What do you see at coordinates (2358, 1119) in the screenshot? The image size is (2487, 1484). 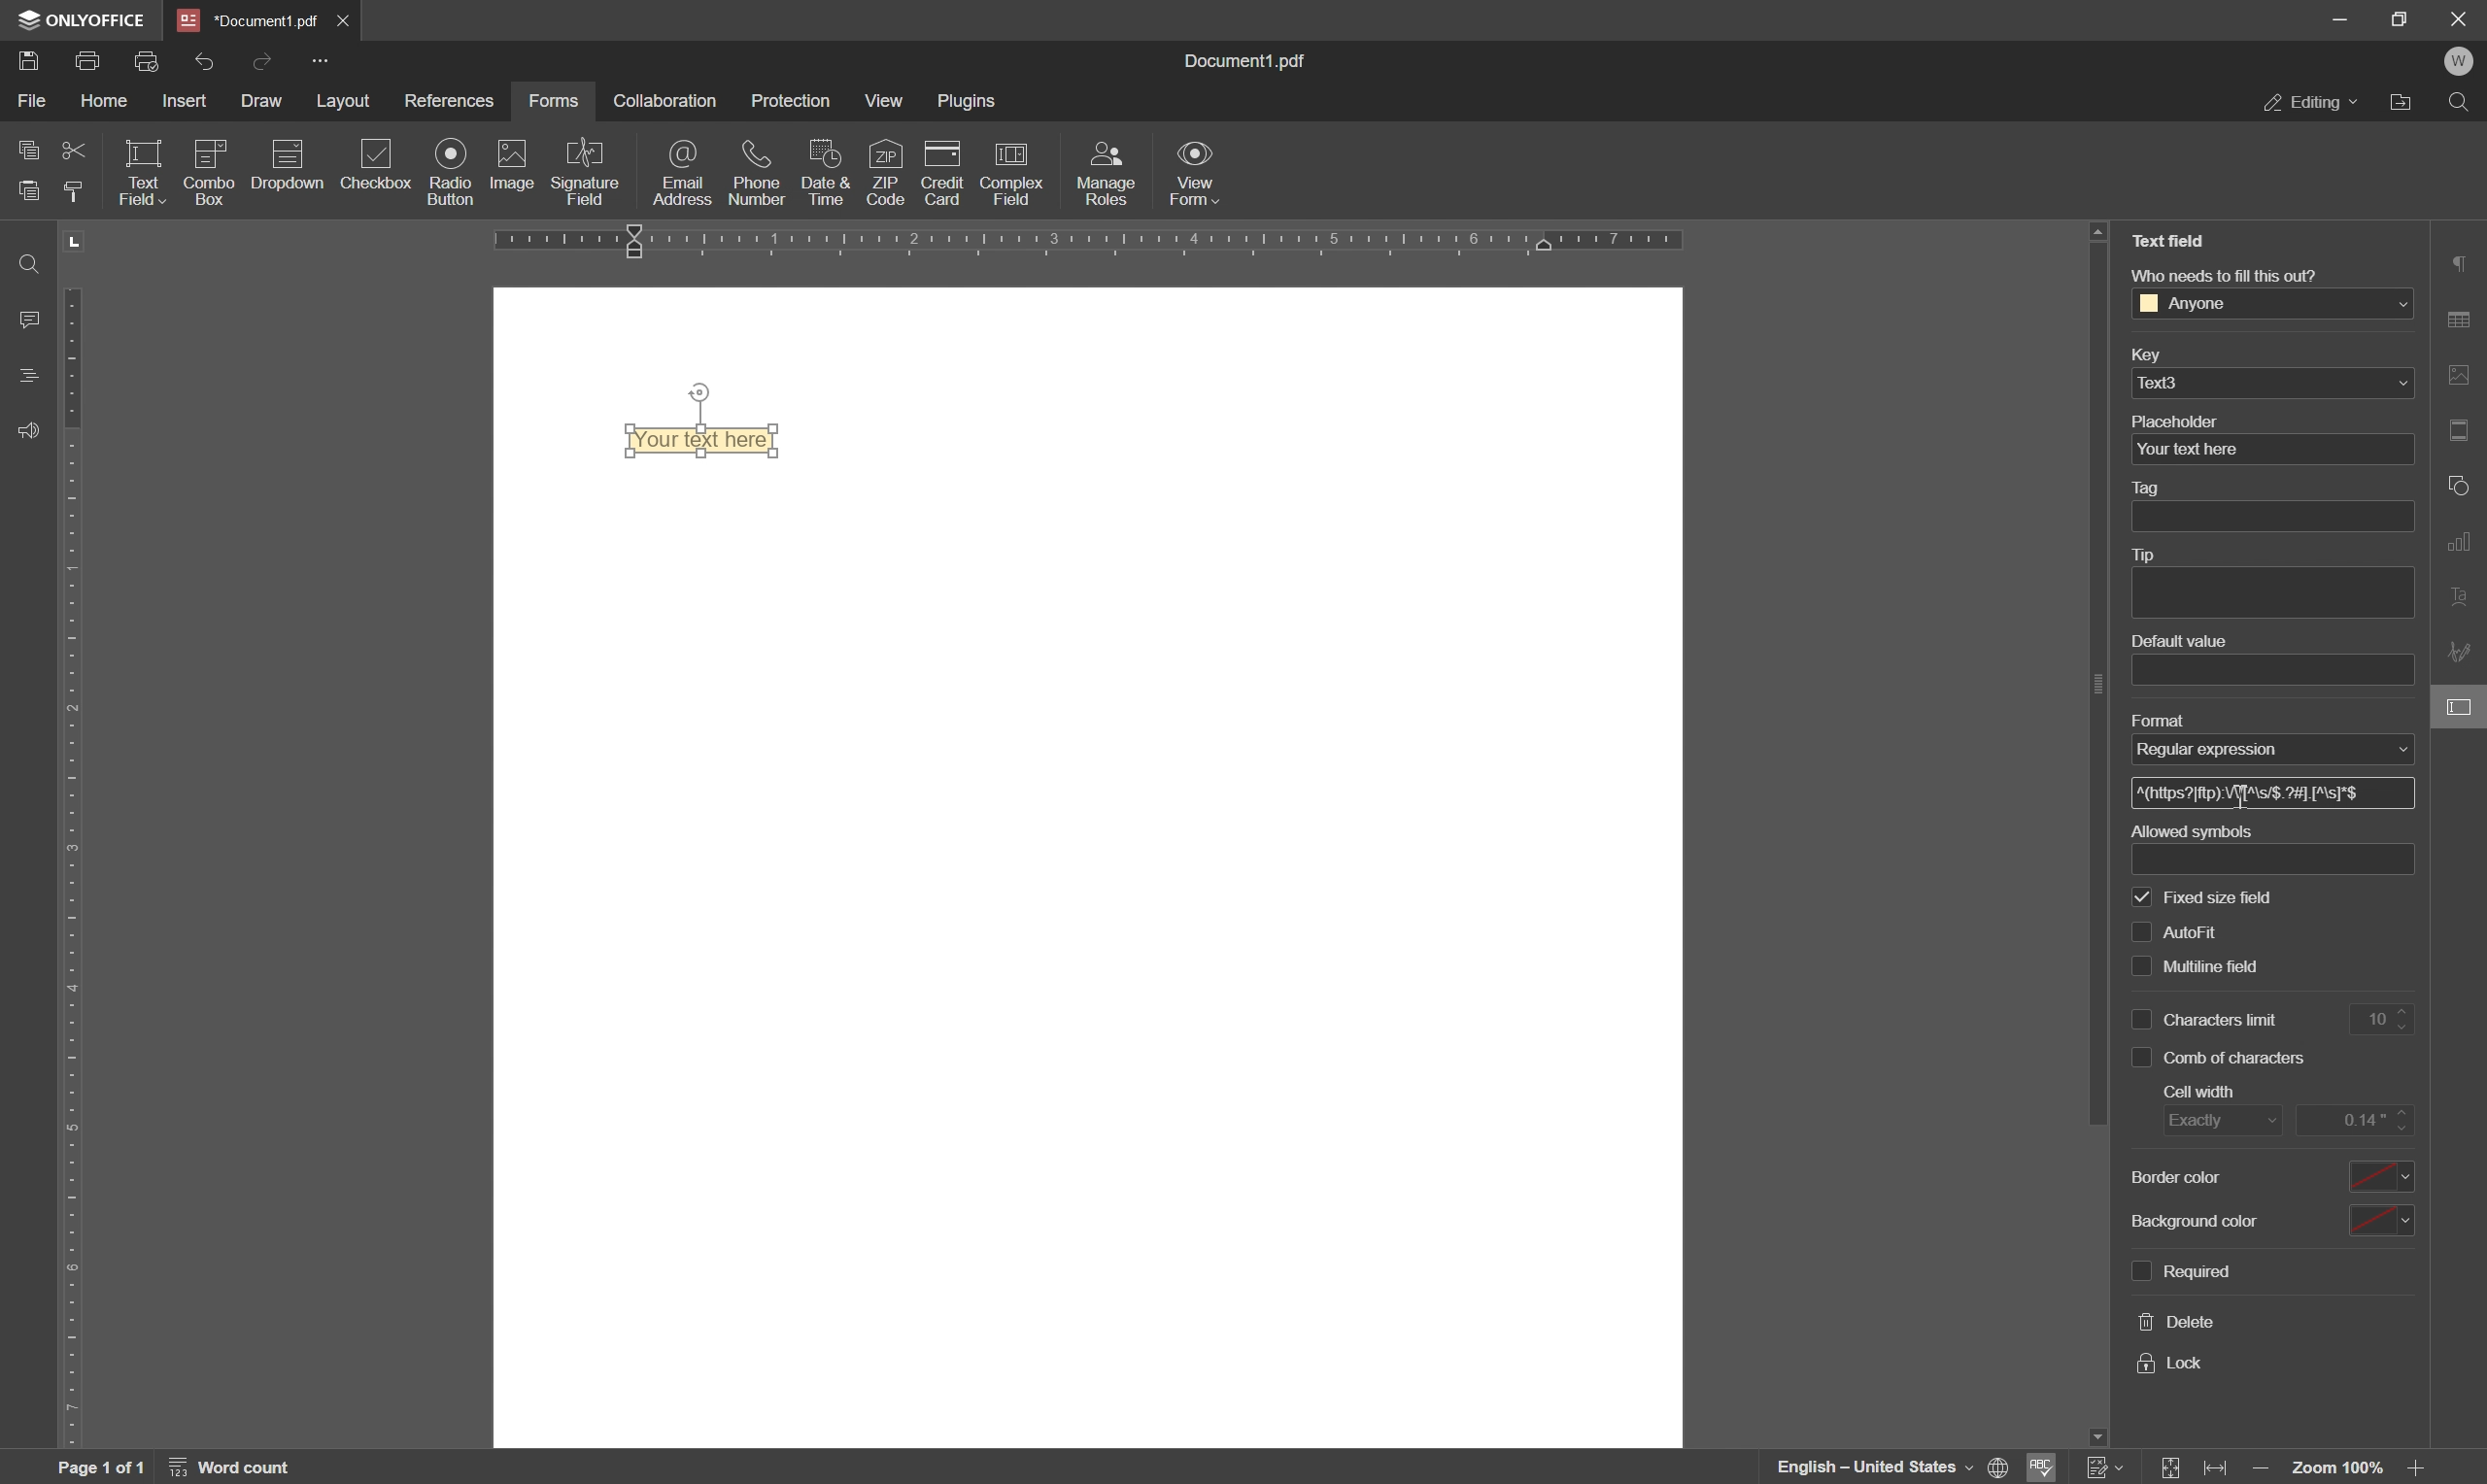 I see `0.14` at bounding box center [2358, 1119].